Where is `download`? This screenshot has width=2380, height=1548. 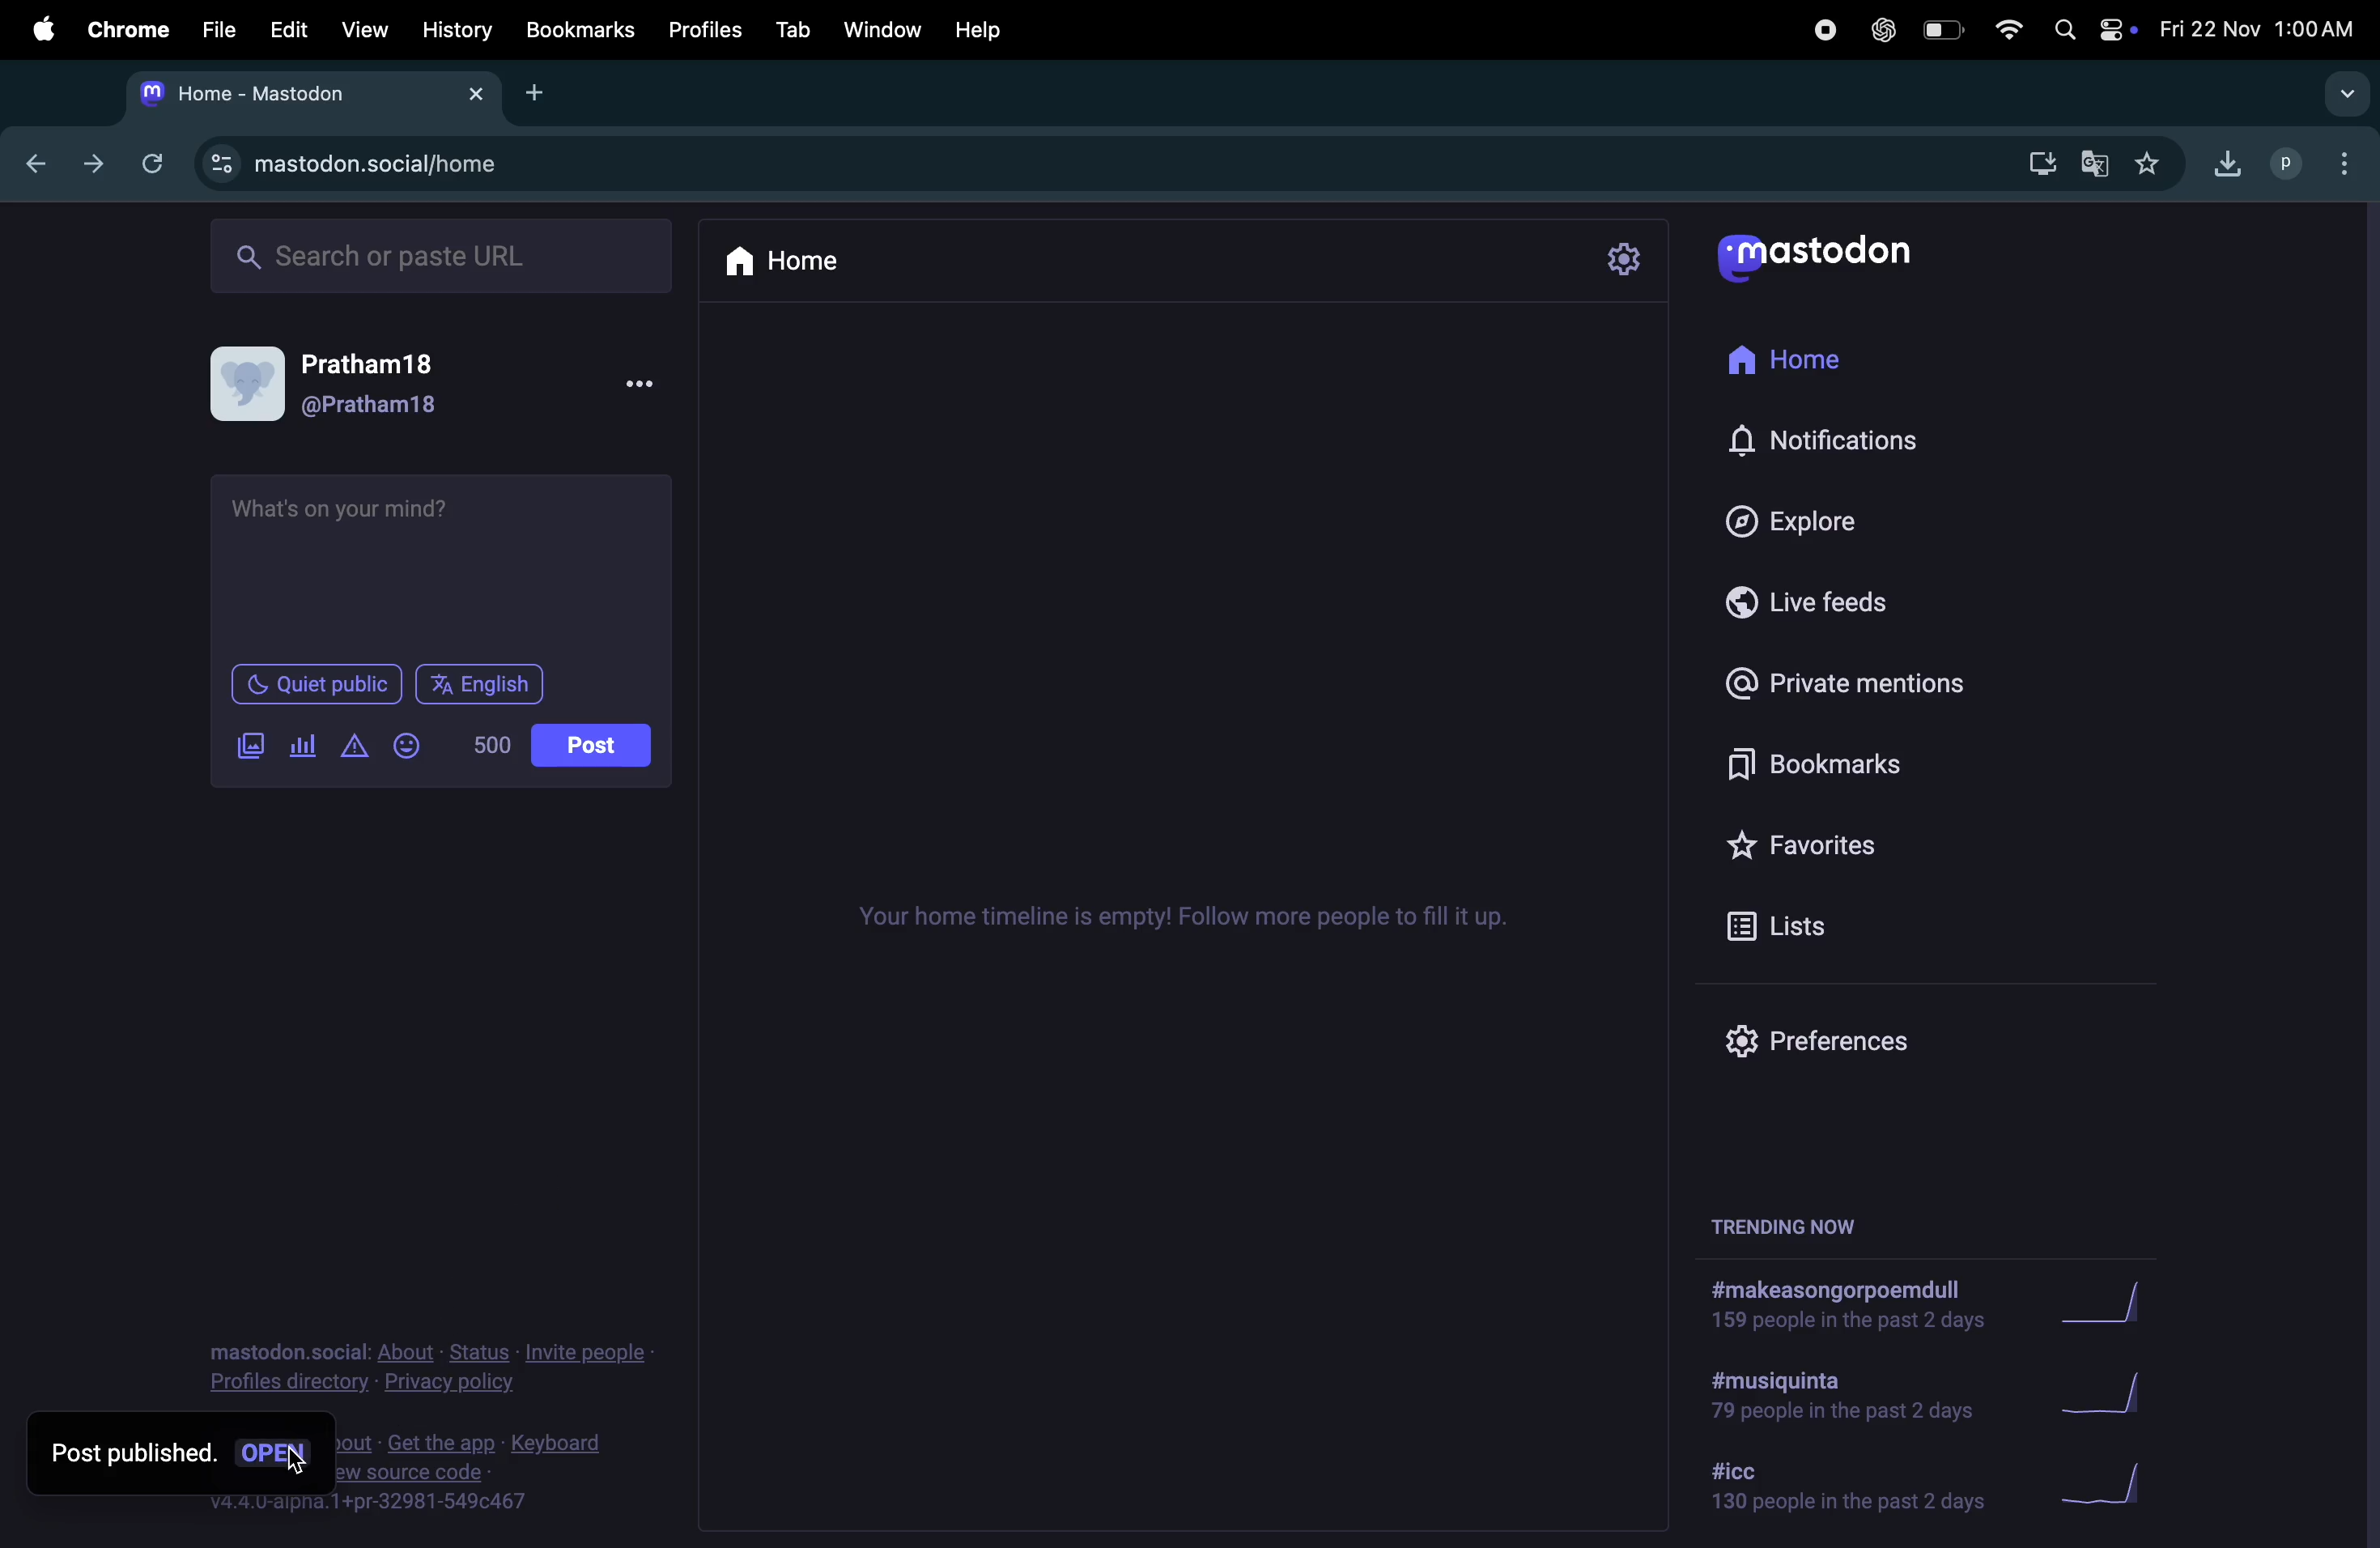
download is located at coordinates (2223, 164).